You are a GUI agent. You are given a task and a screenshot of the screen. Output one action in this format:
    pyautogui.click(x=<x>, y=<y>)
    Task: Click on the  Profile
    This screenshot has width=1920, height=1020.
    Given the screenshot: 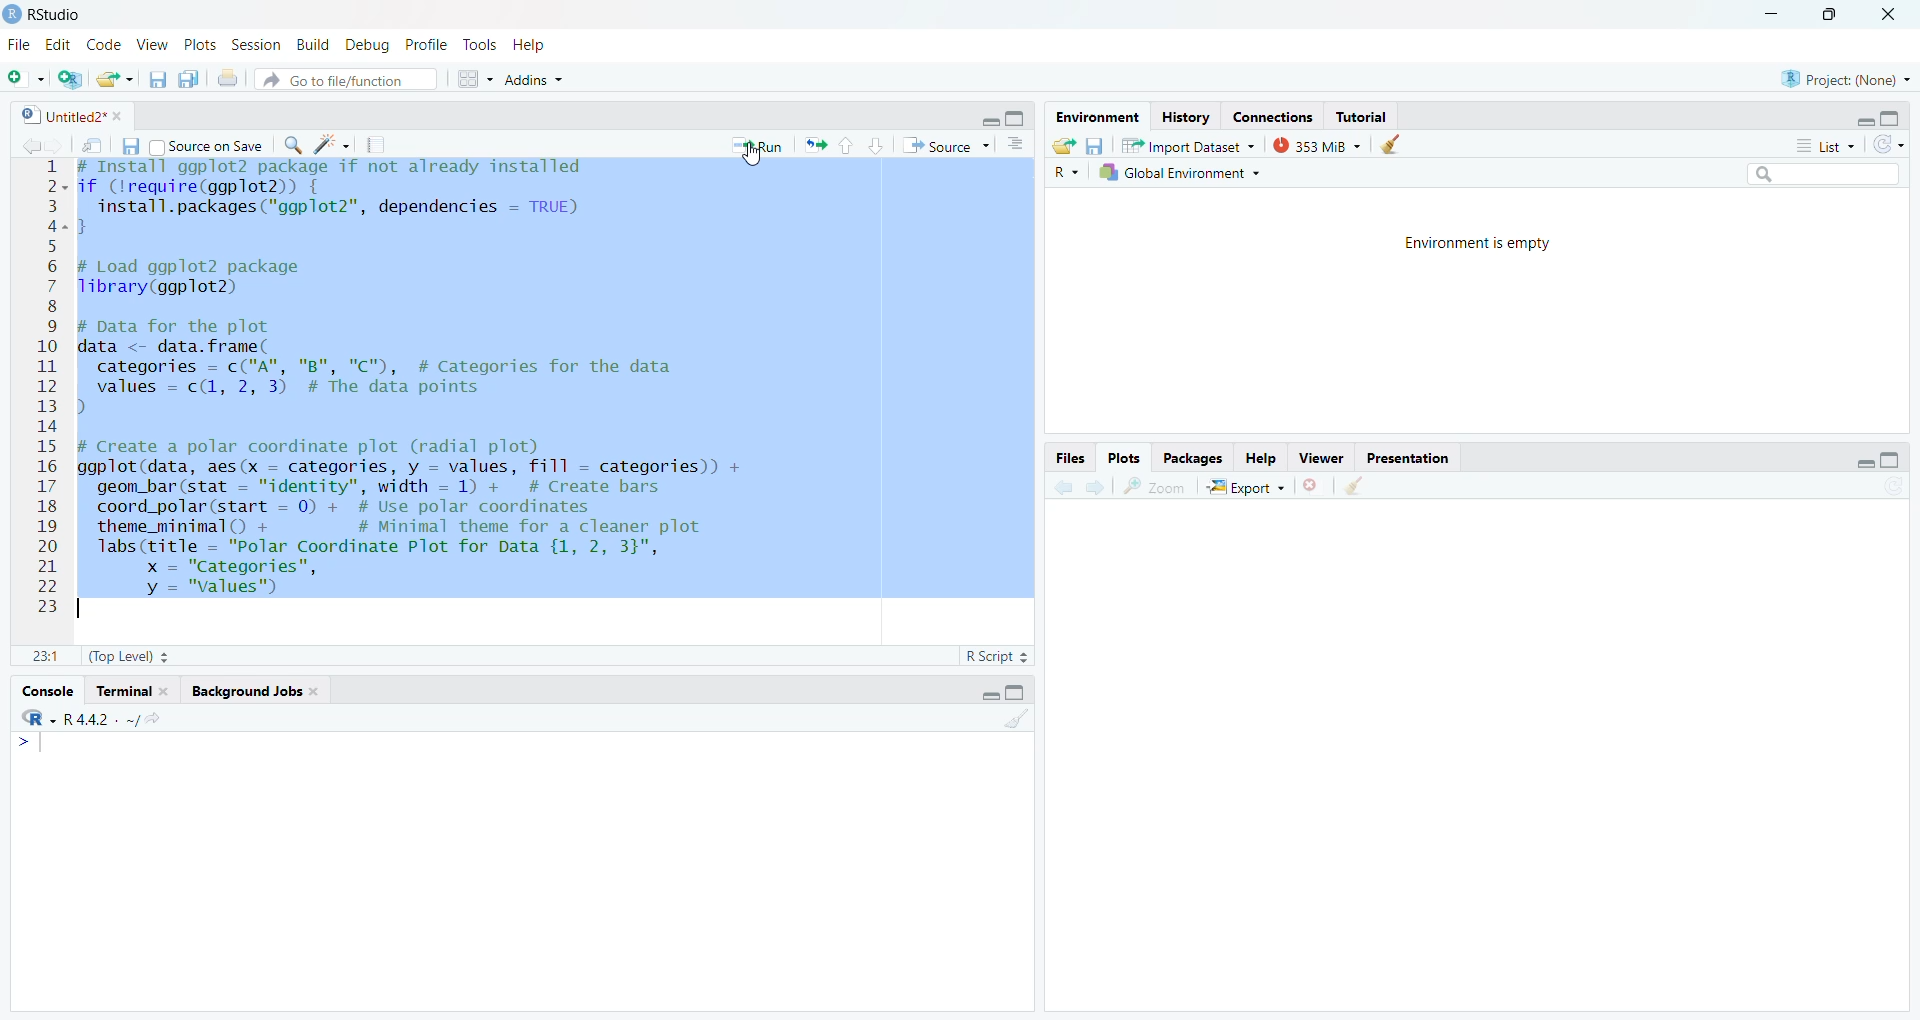 What is the action you would take?
    pyautogui.click(x=425, y=44)
    